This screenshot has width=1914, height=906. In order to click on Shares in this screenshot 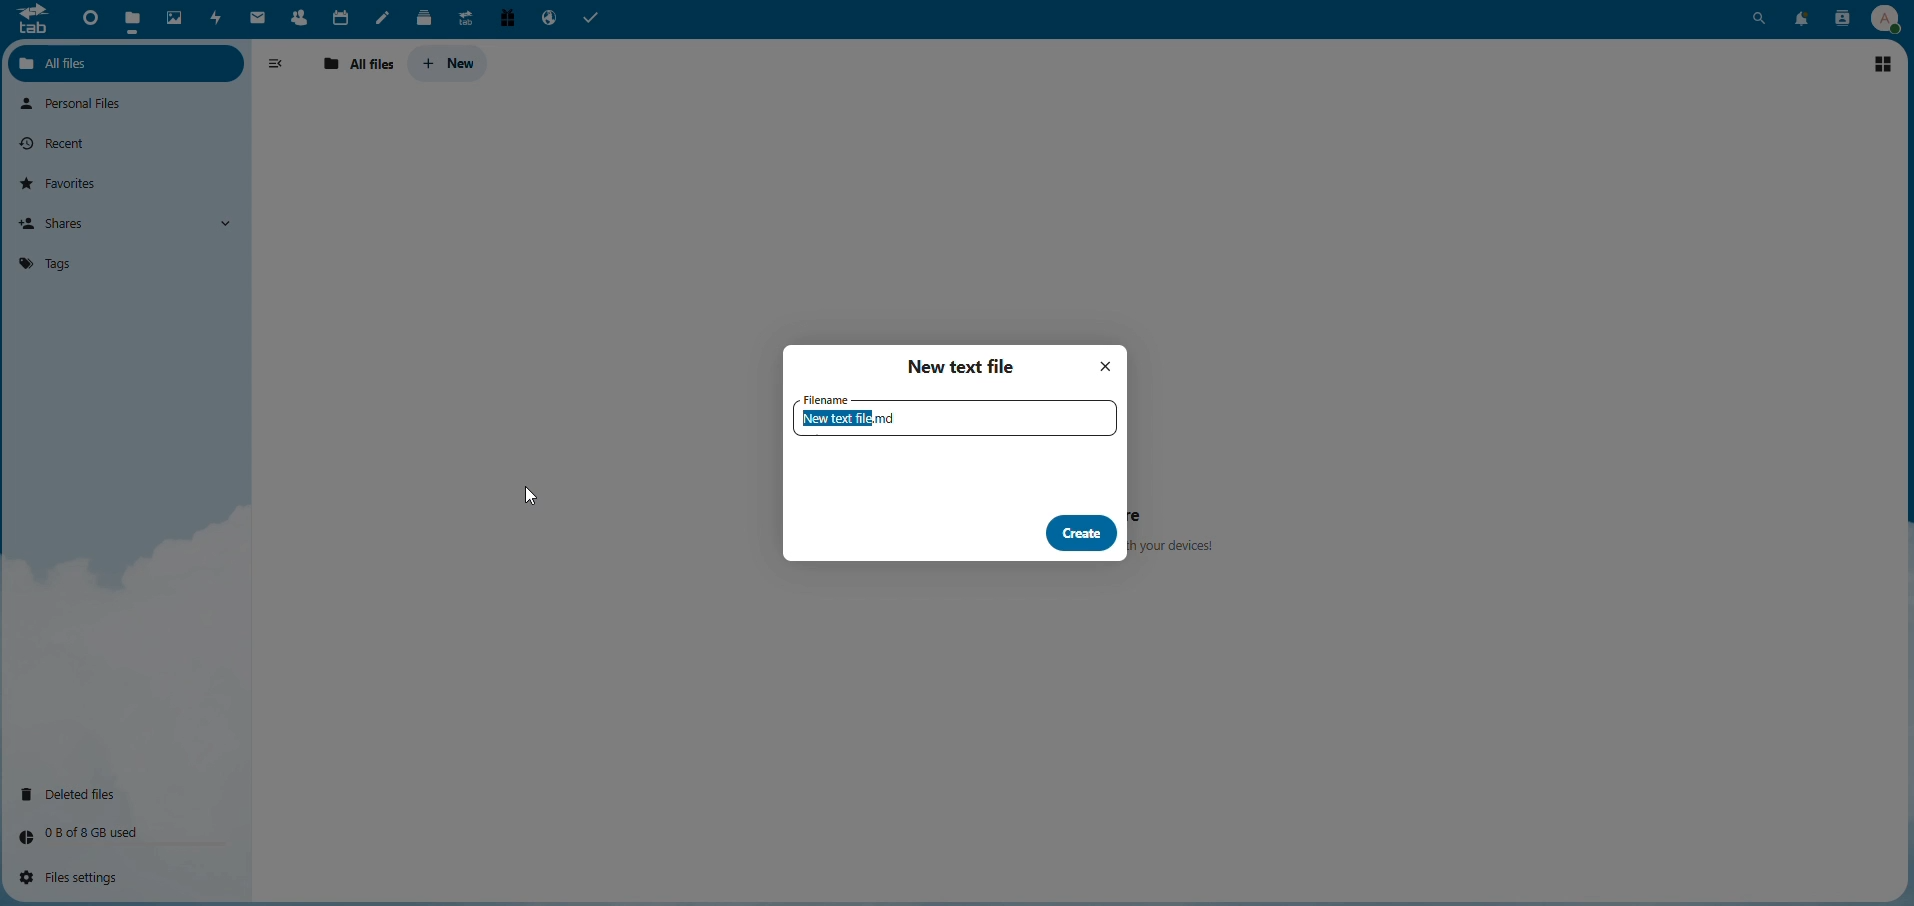, I will do `click(62, 223)`.